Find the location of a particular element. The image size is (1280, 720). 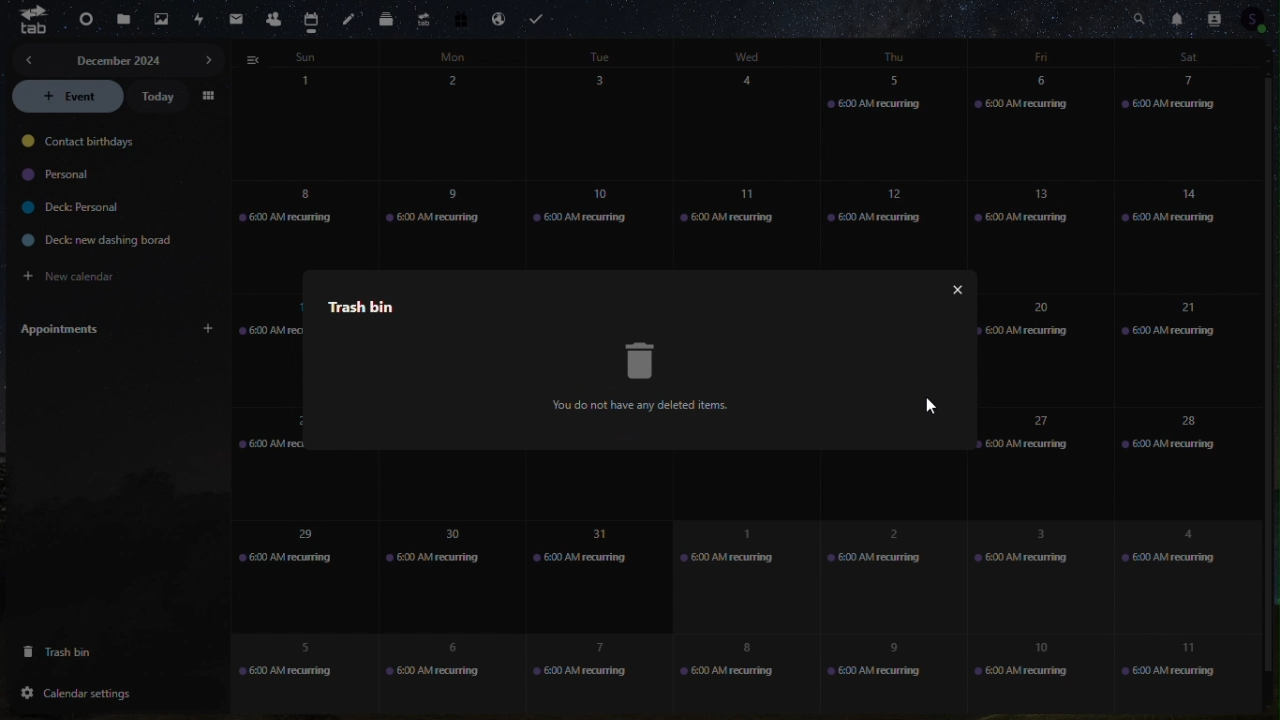

4 is located at coordinates (759, 123).